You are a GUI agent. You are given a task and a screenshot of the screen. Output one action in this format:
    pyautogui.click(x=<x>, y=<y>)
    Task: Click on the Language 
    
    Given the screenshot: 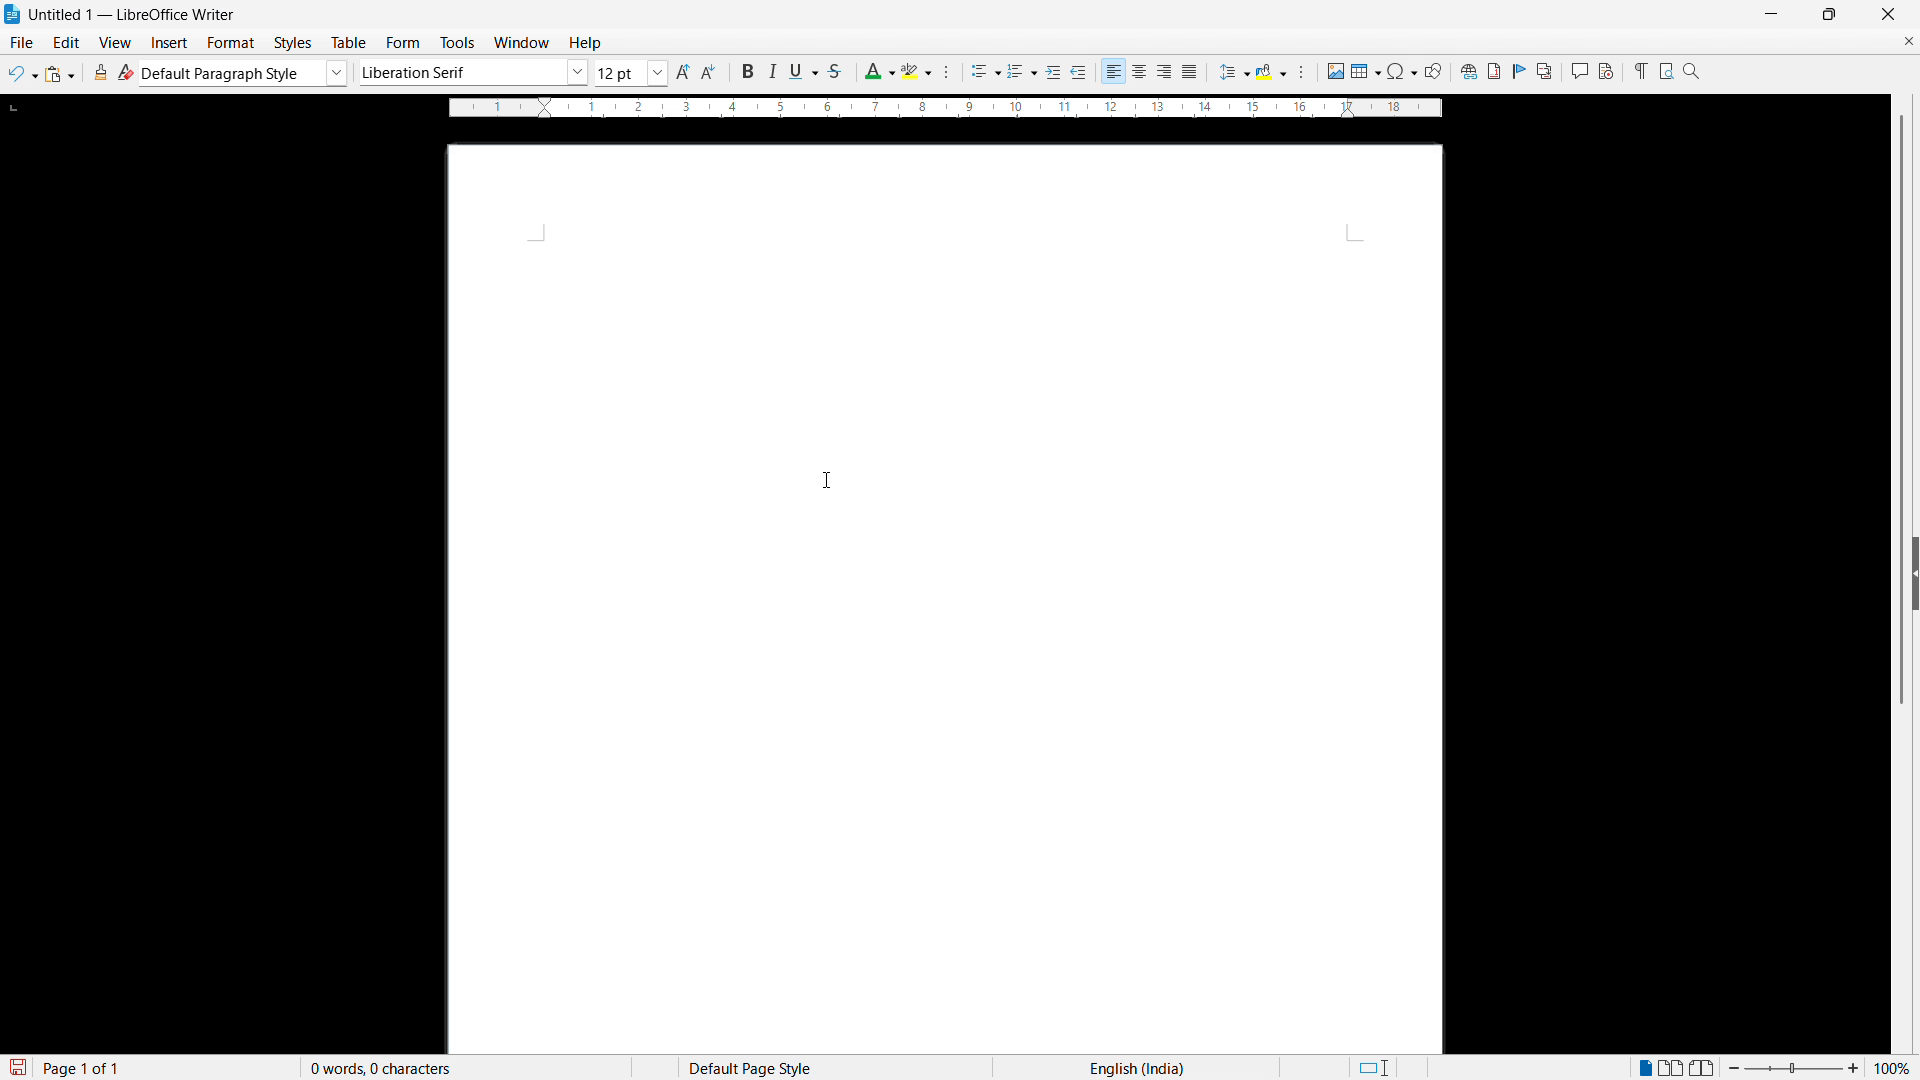 What is the action you would take?
    pyautogui.click(x=1137, y=1067)
    